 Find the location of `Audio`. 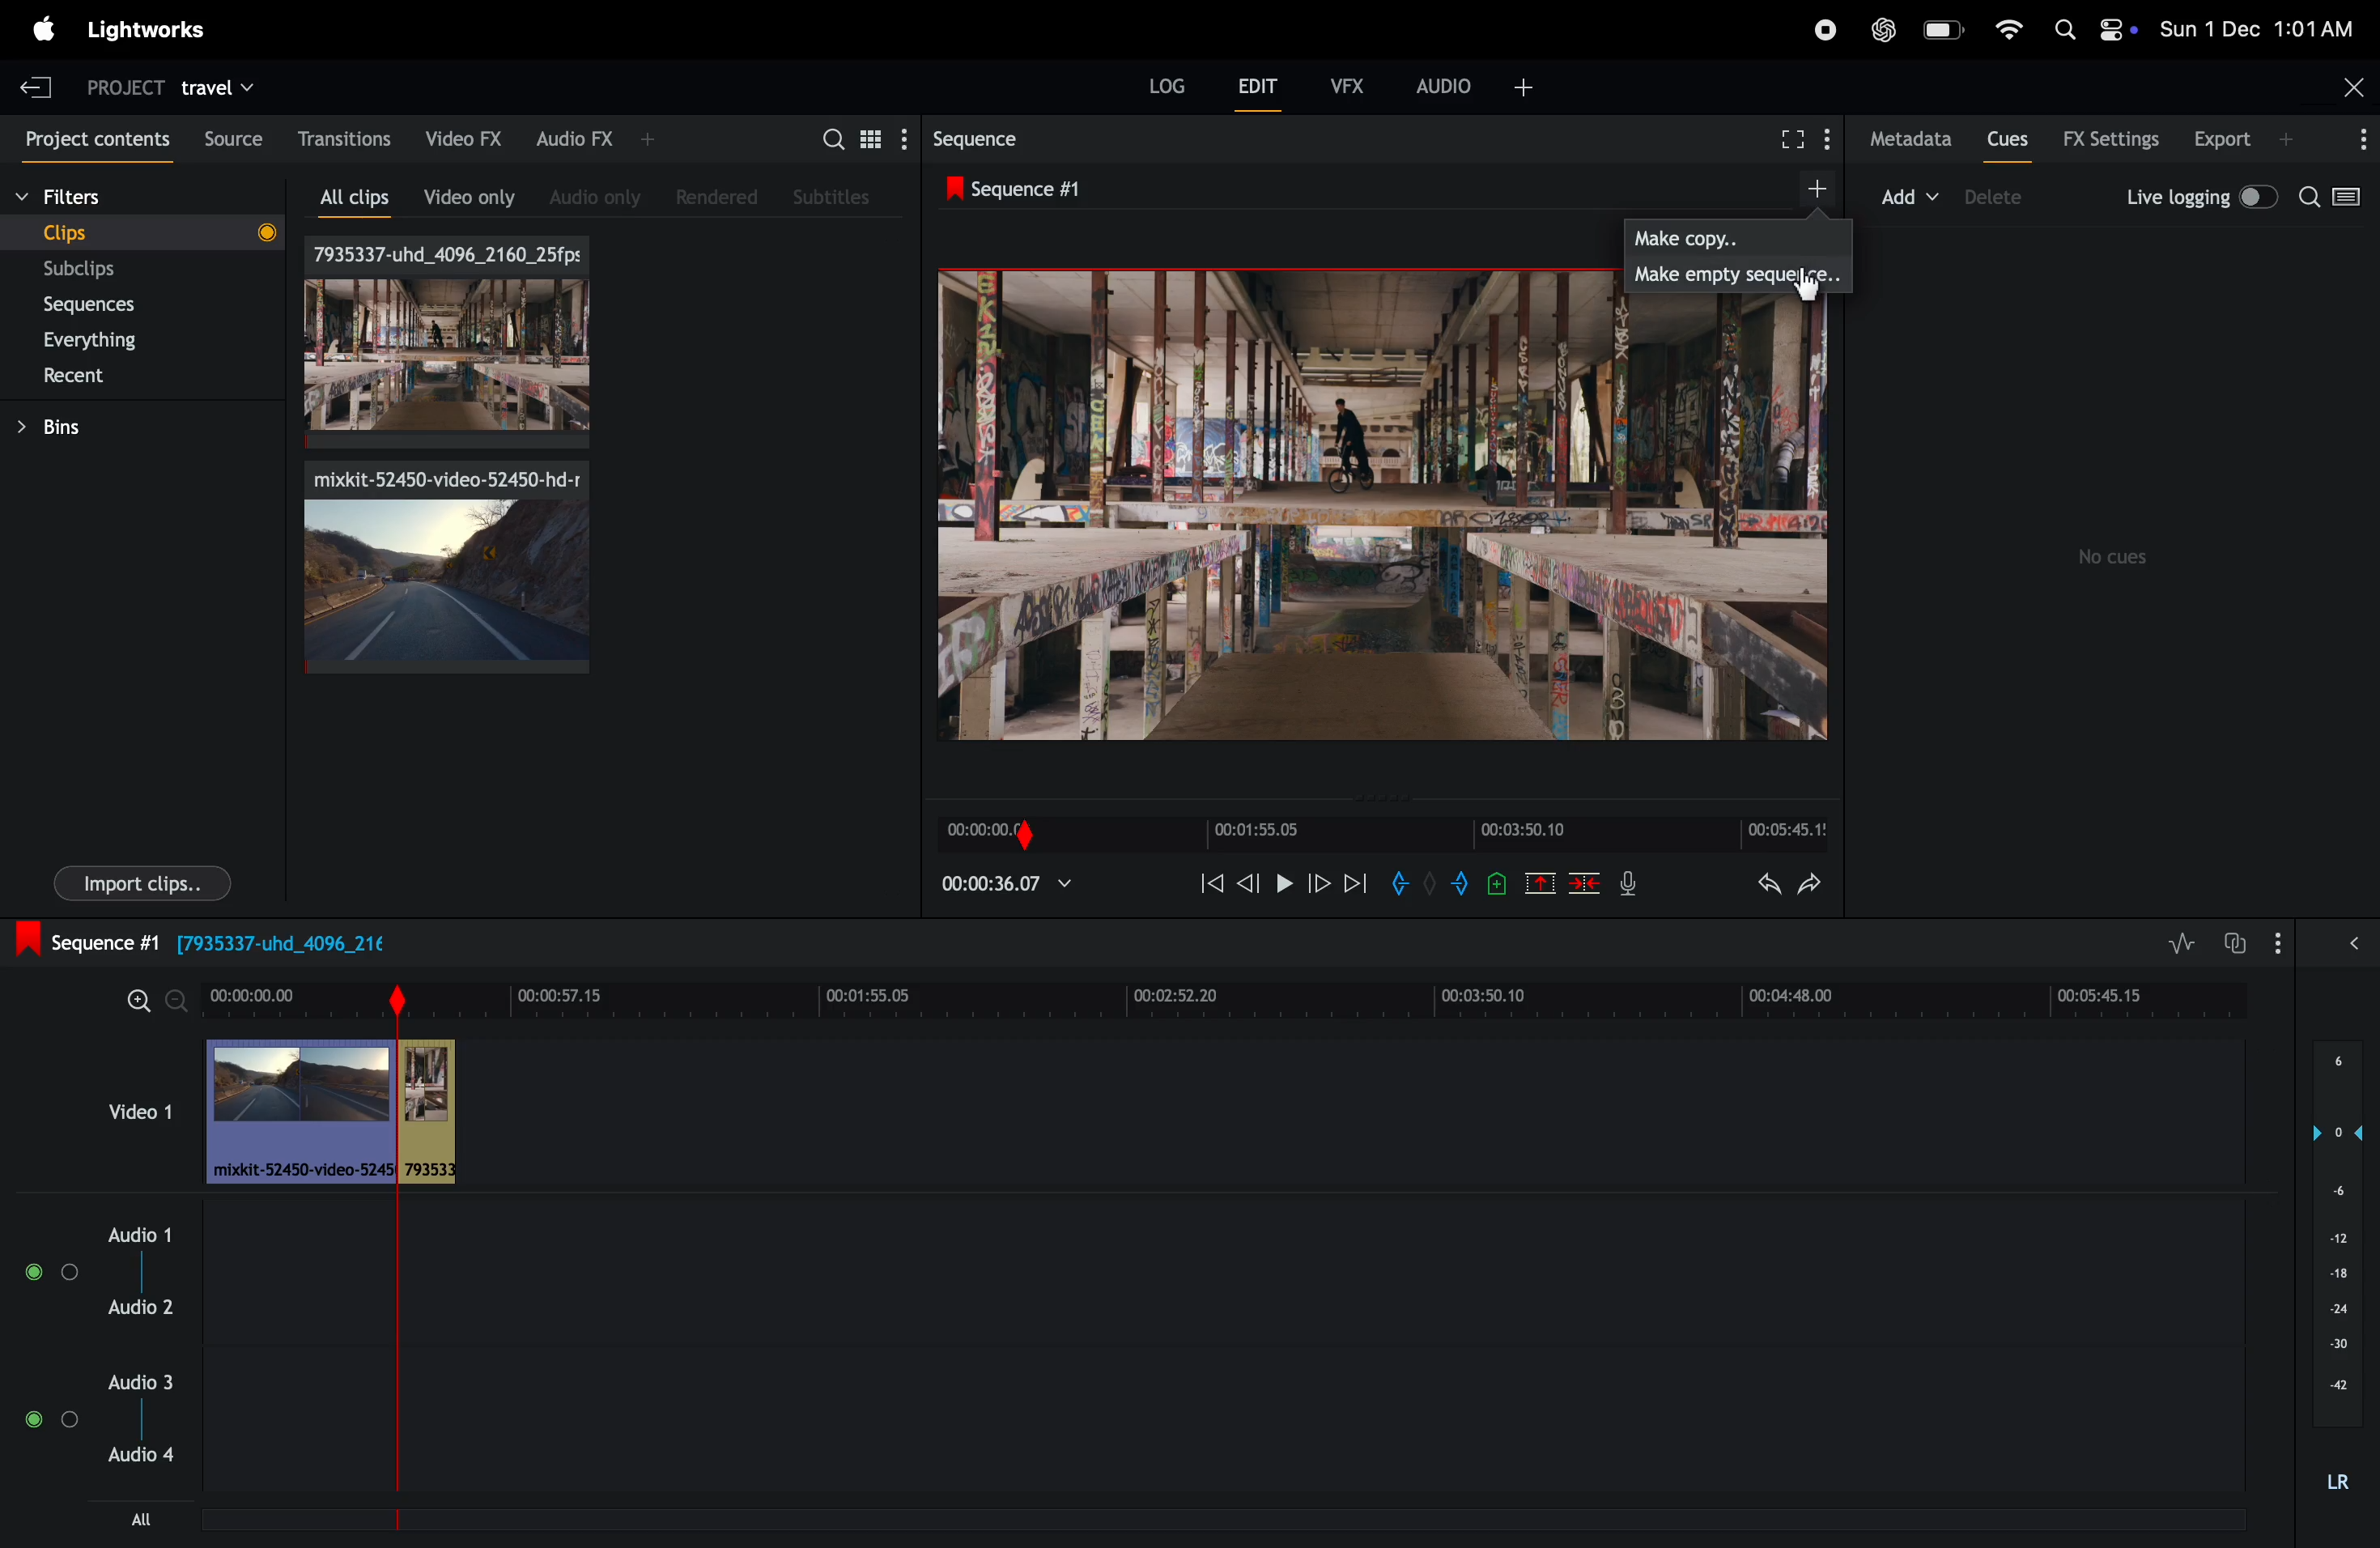

Audio is located at coordinates (45, 1273).